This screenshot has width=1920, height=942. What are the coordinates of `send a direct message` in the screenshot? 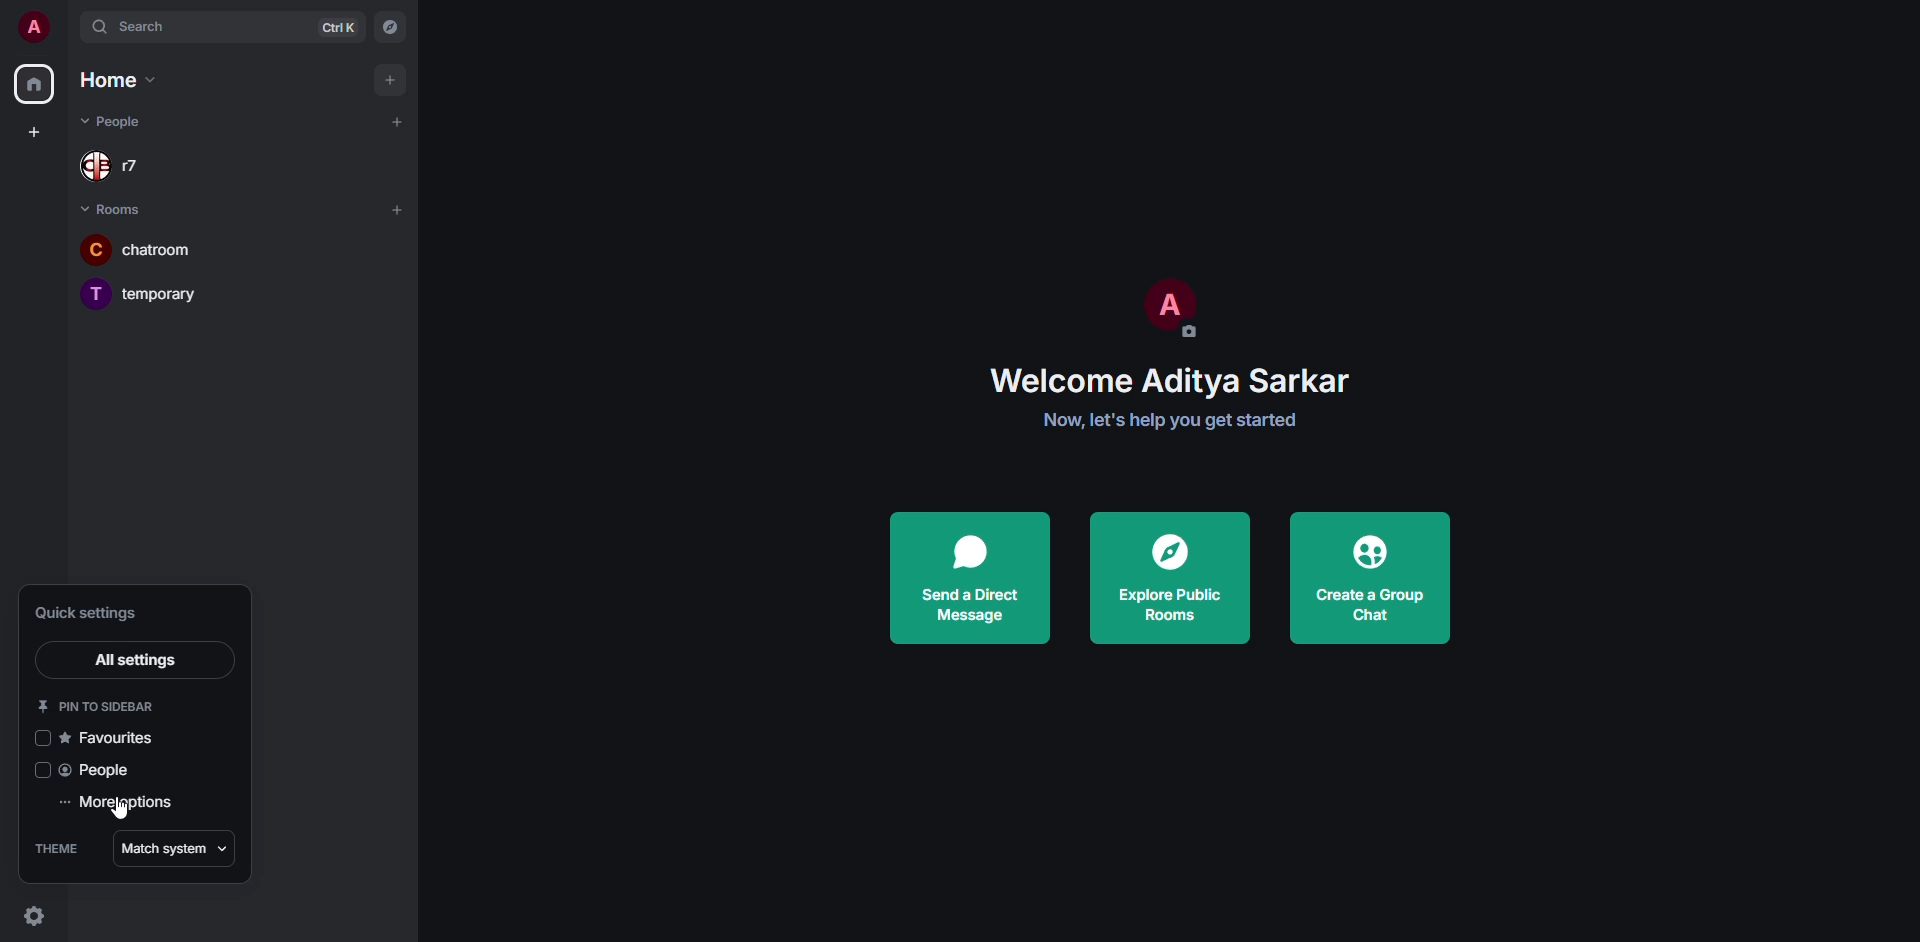 It's located at (972, 573).